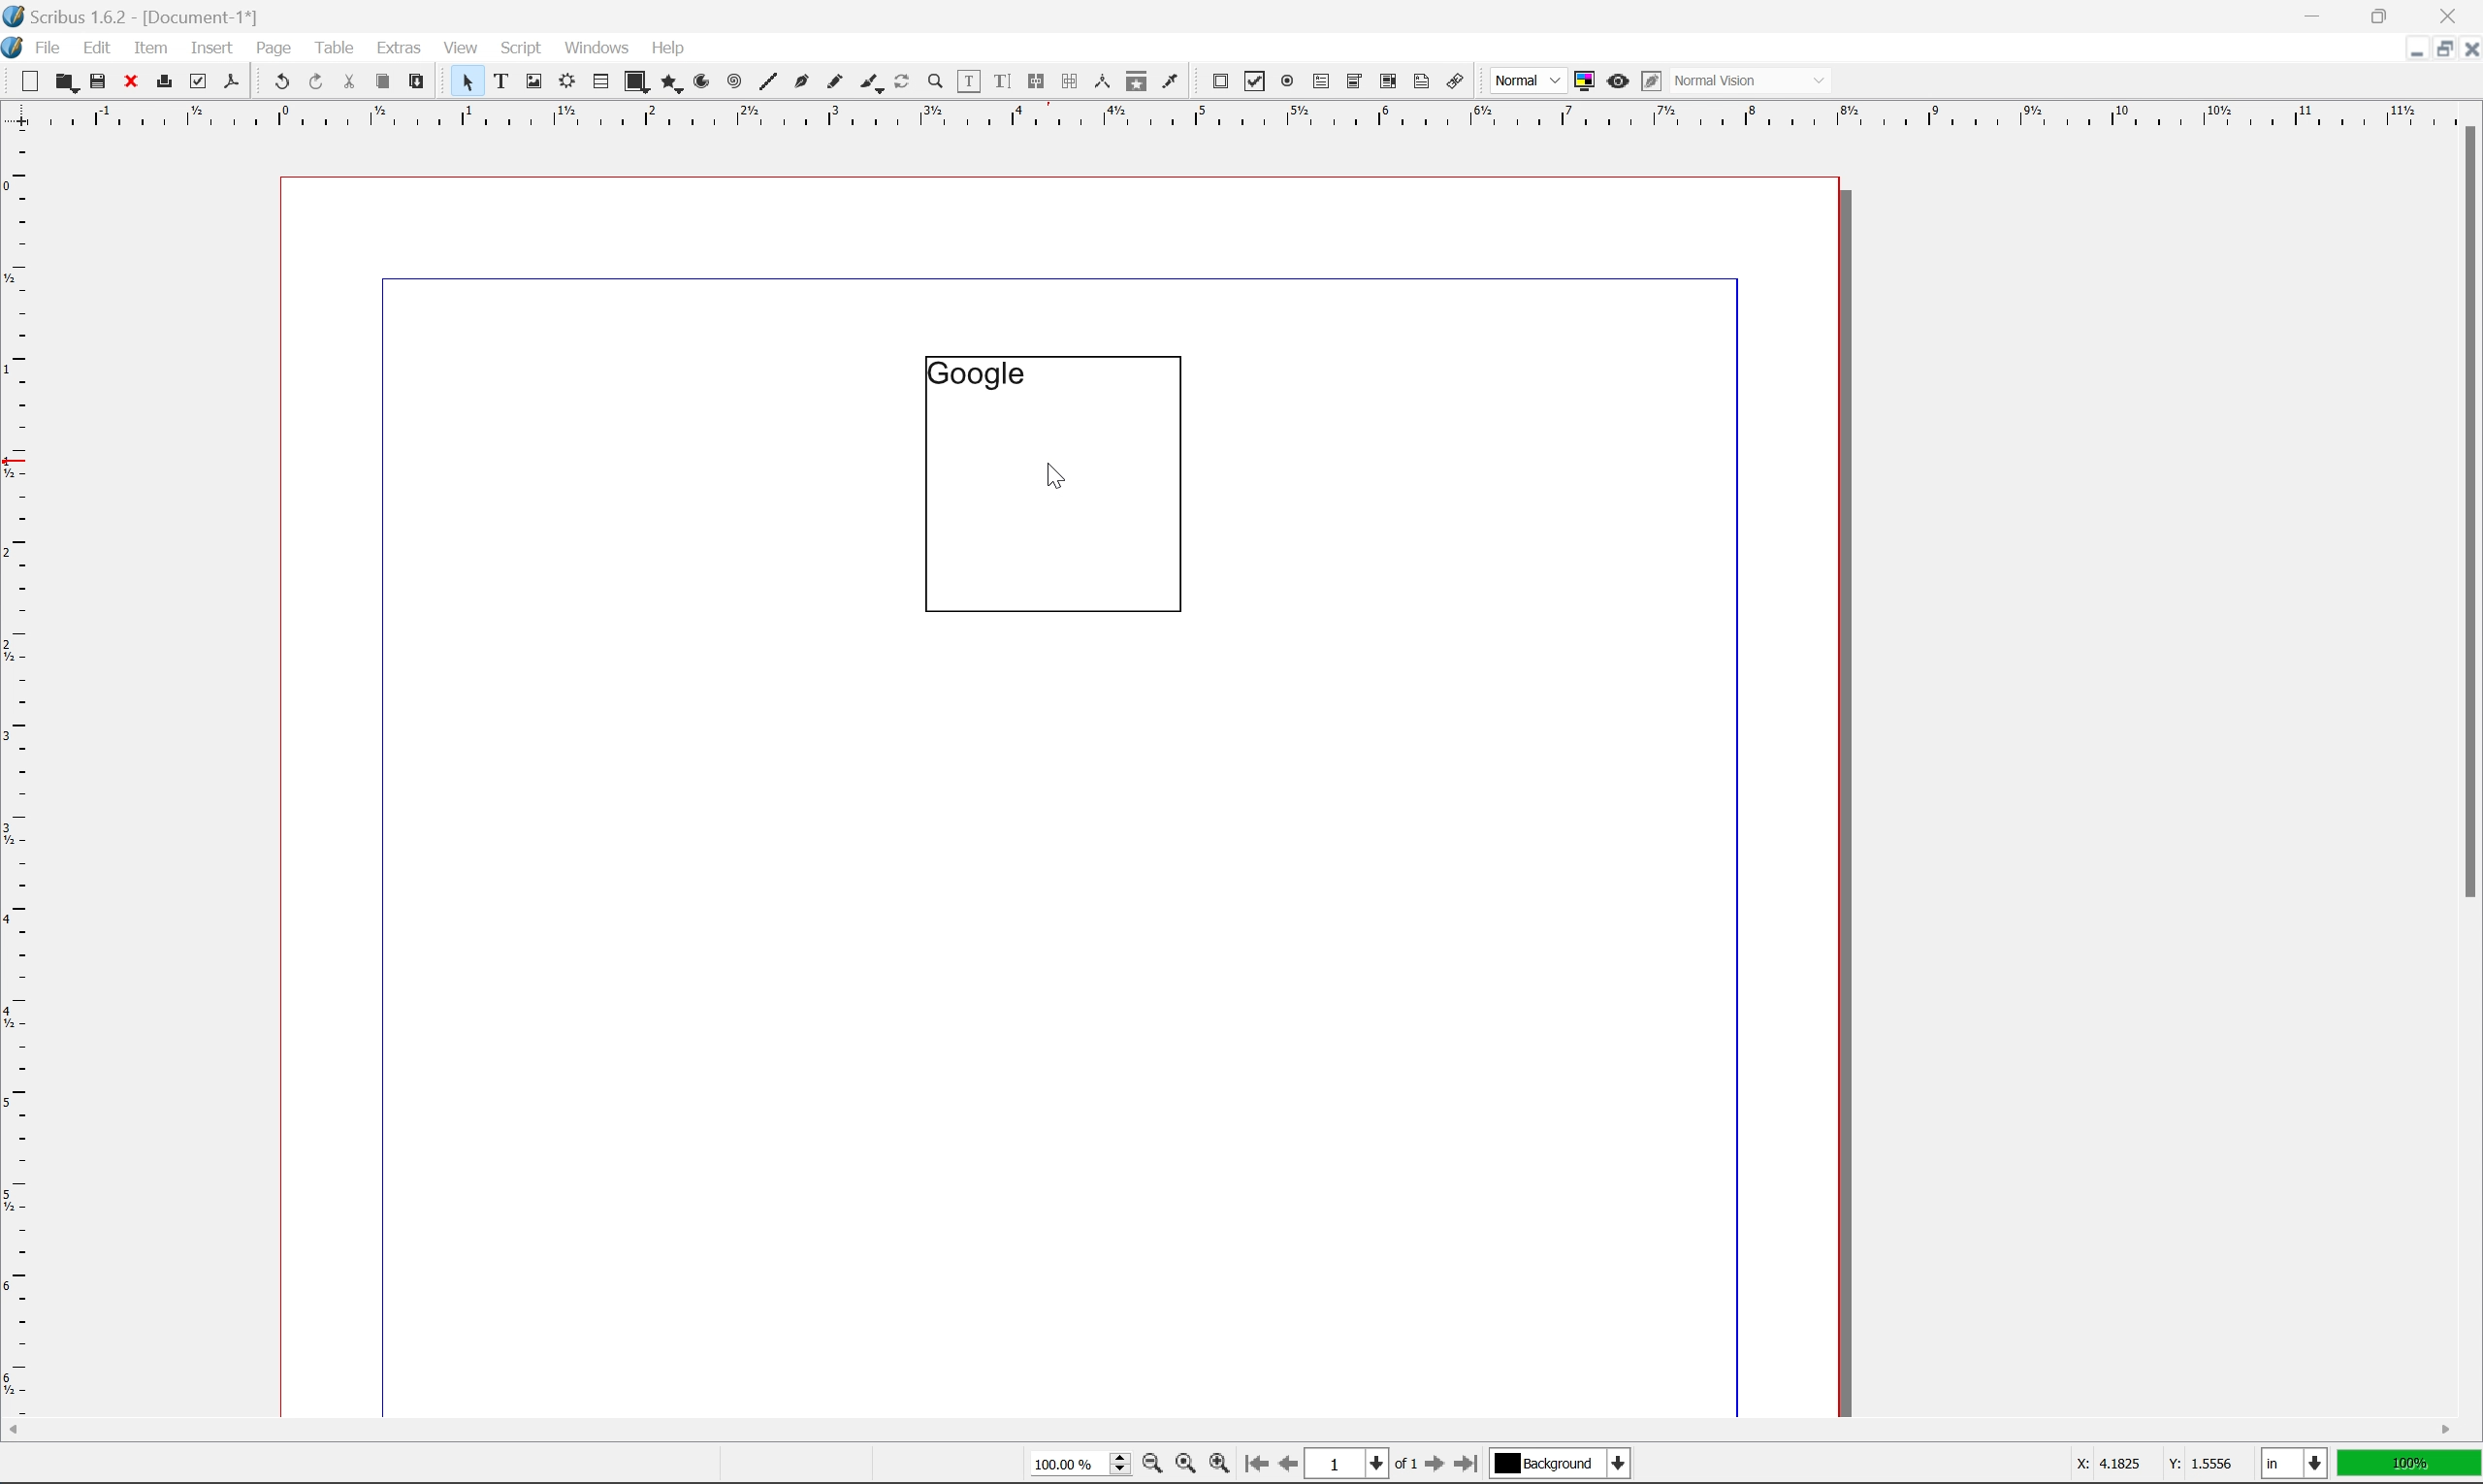  I want to click on select current page, so click(1360, 1466).